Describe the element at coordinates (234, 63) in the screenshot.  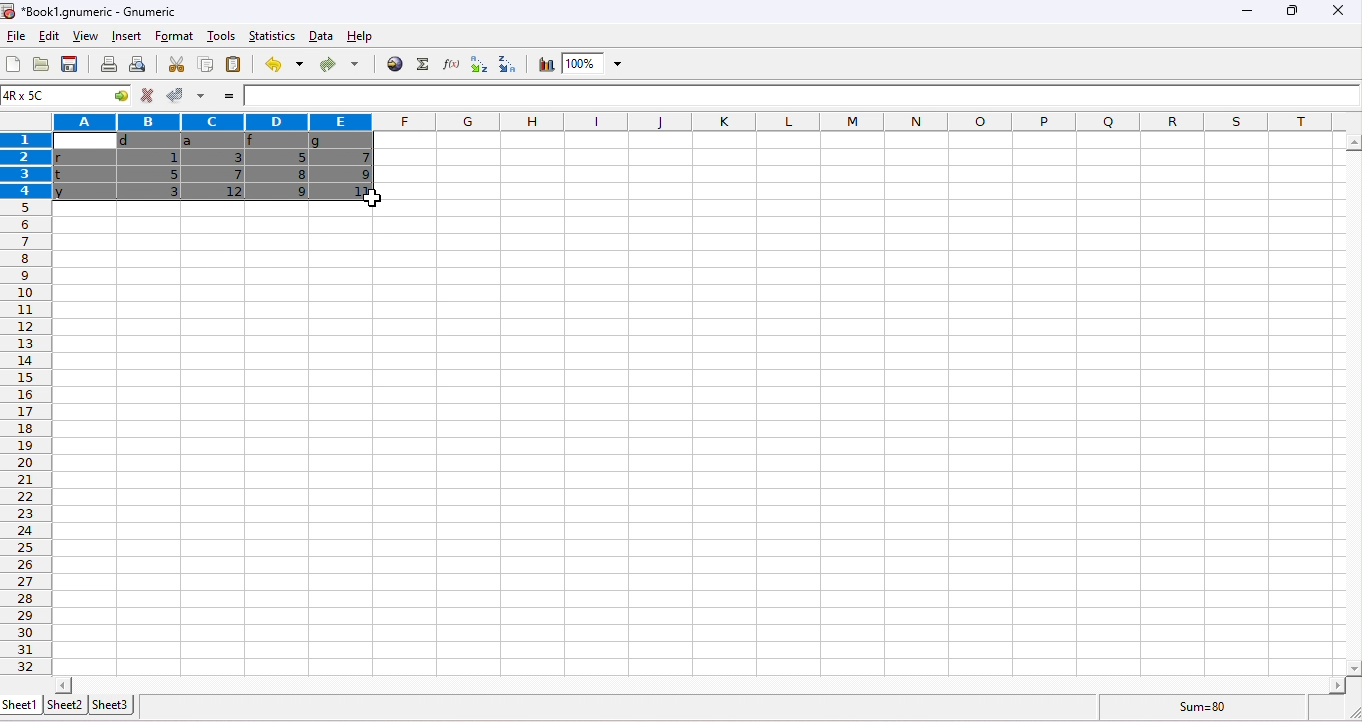
I see `paste` at that location.